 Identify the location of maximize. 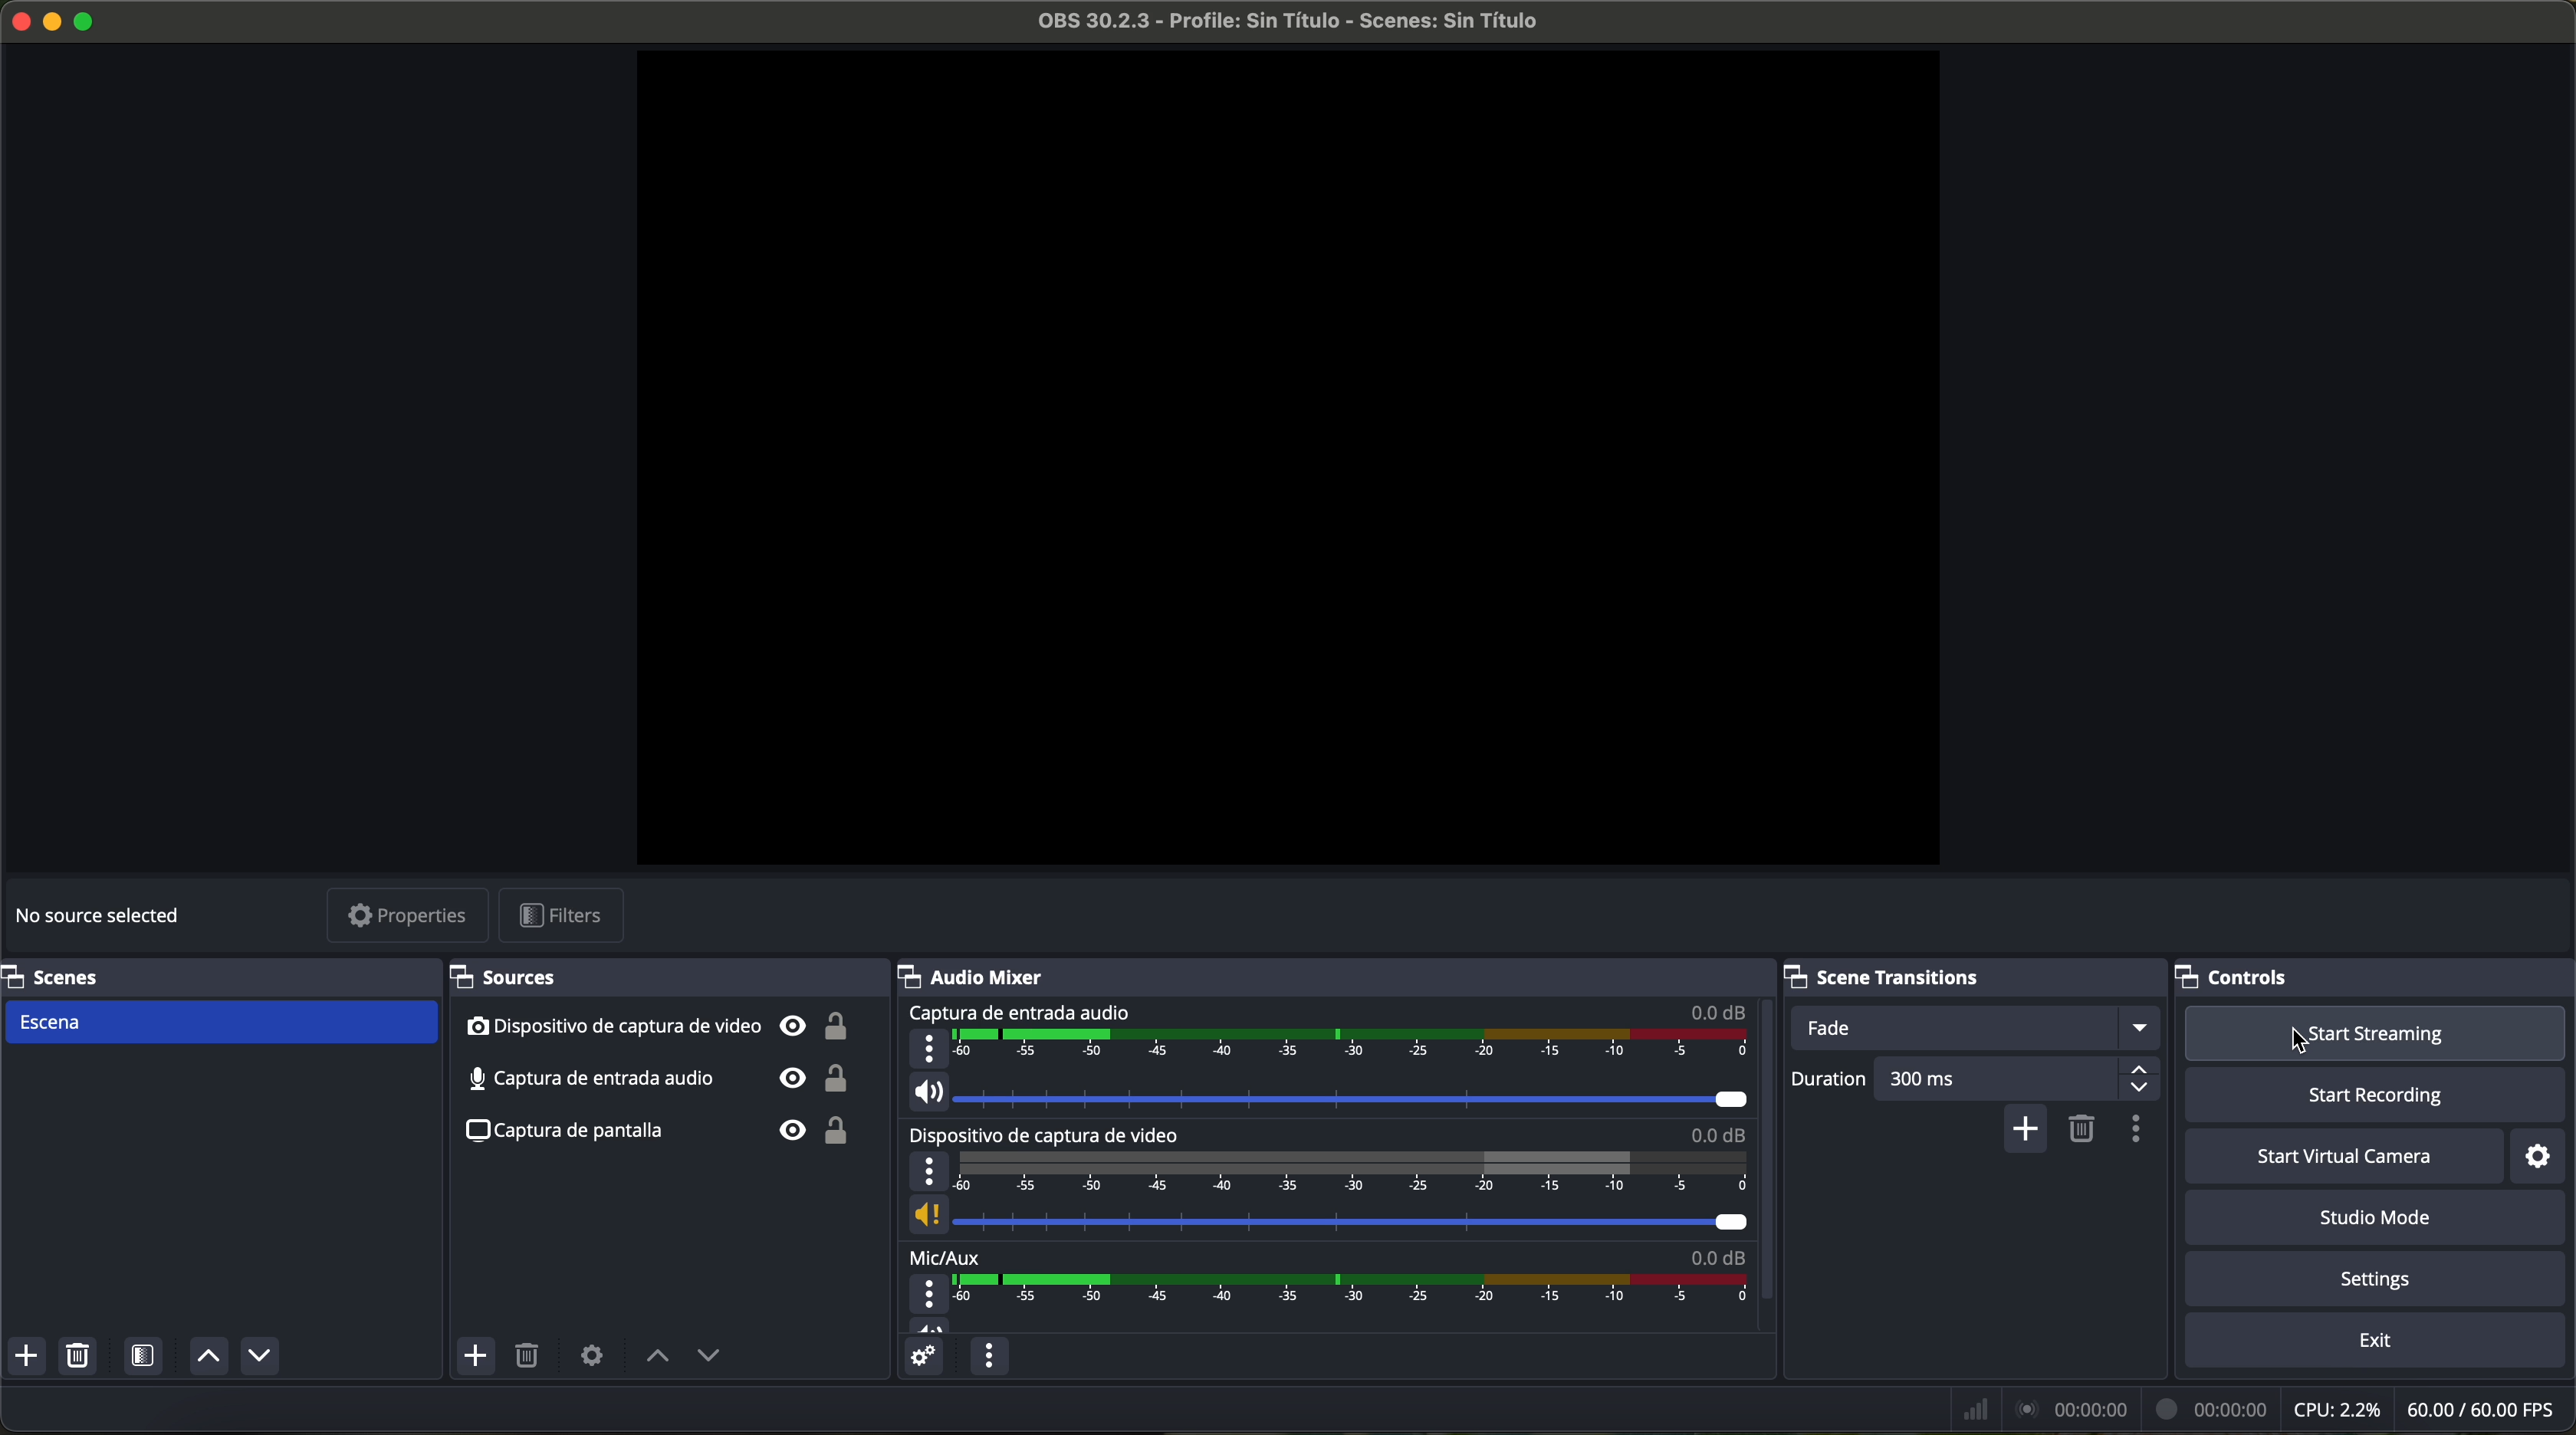
(88, 21).